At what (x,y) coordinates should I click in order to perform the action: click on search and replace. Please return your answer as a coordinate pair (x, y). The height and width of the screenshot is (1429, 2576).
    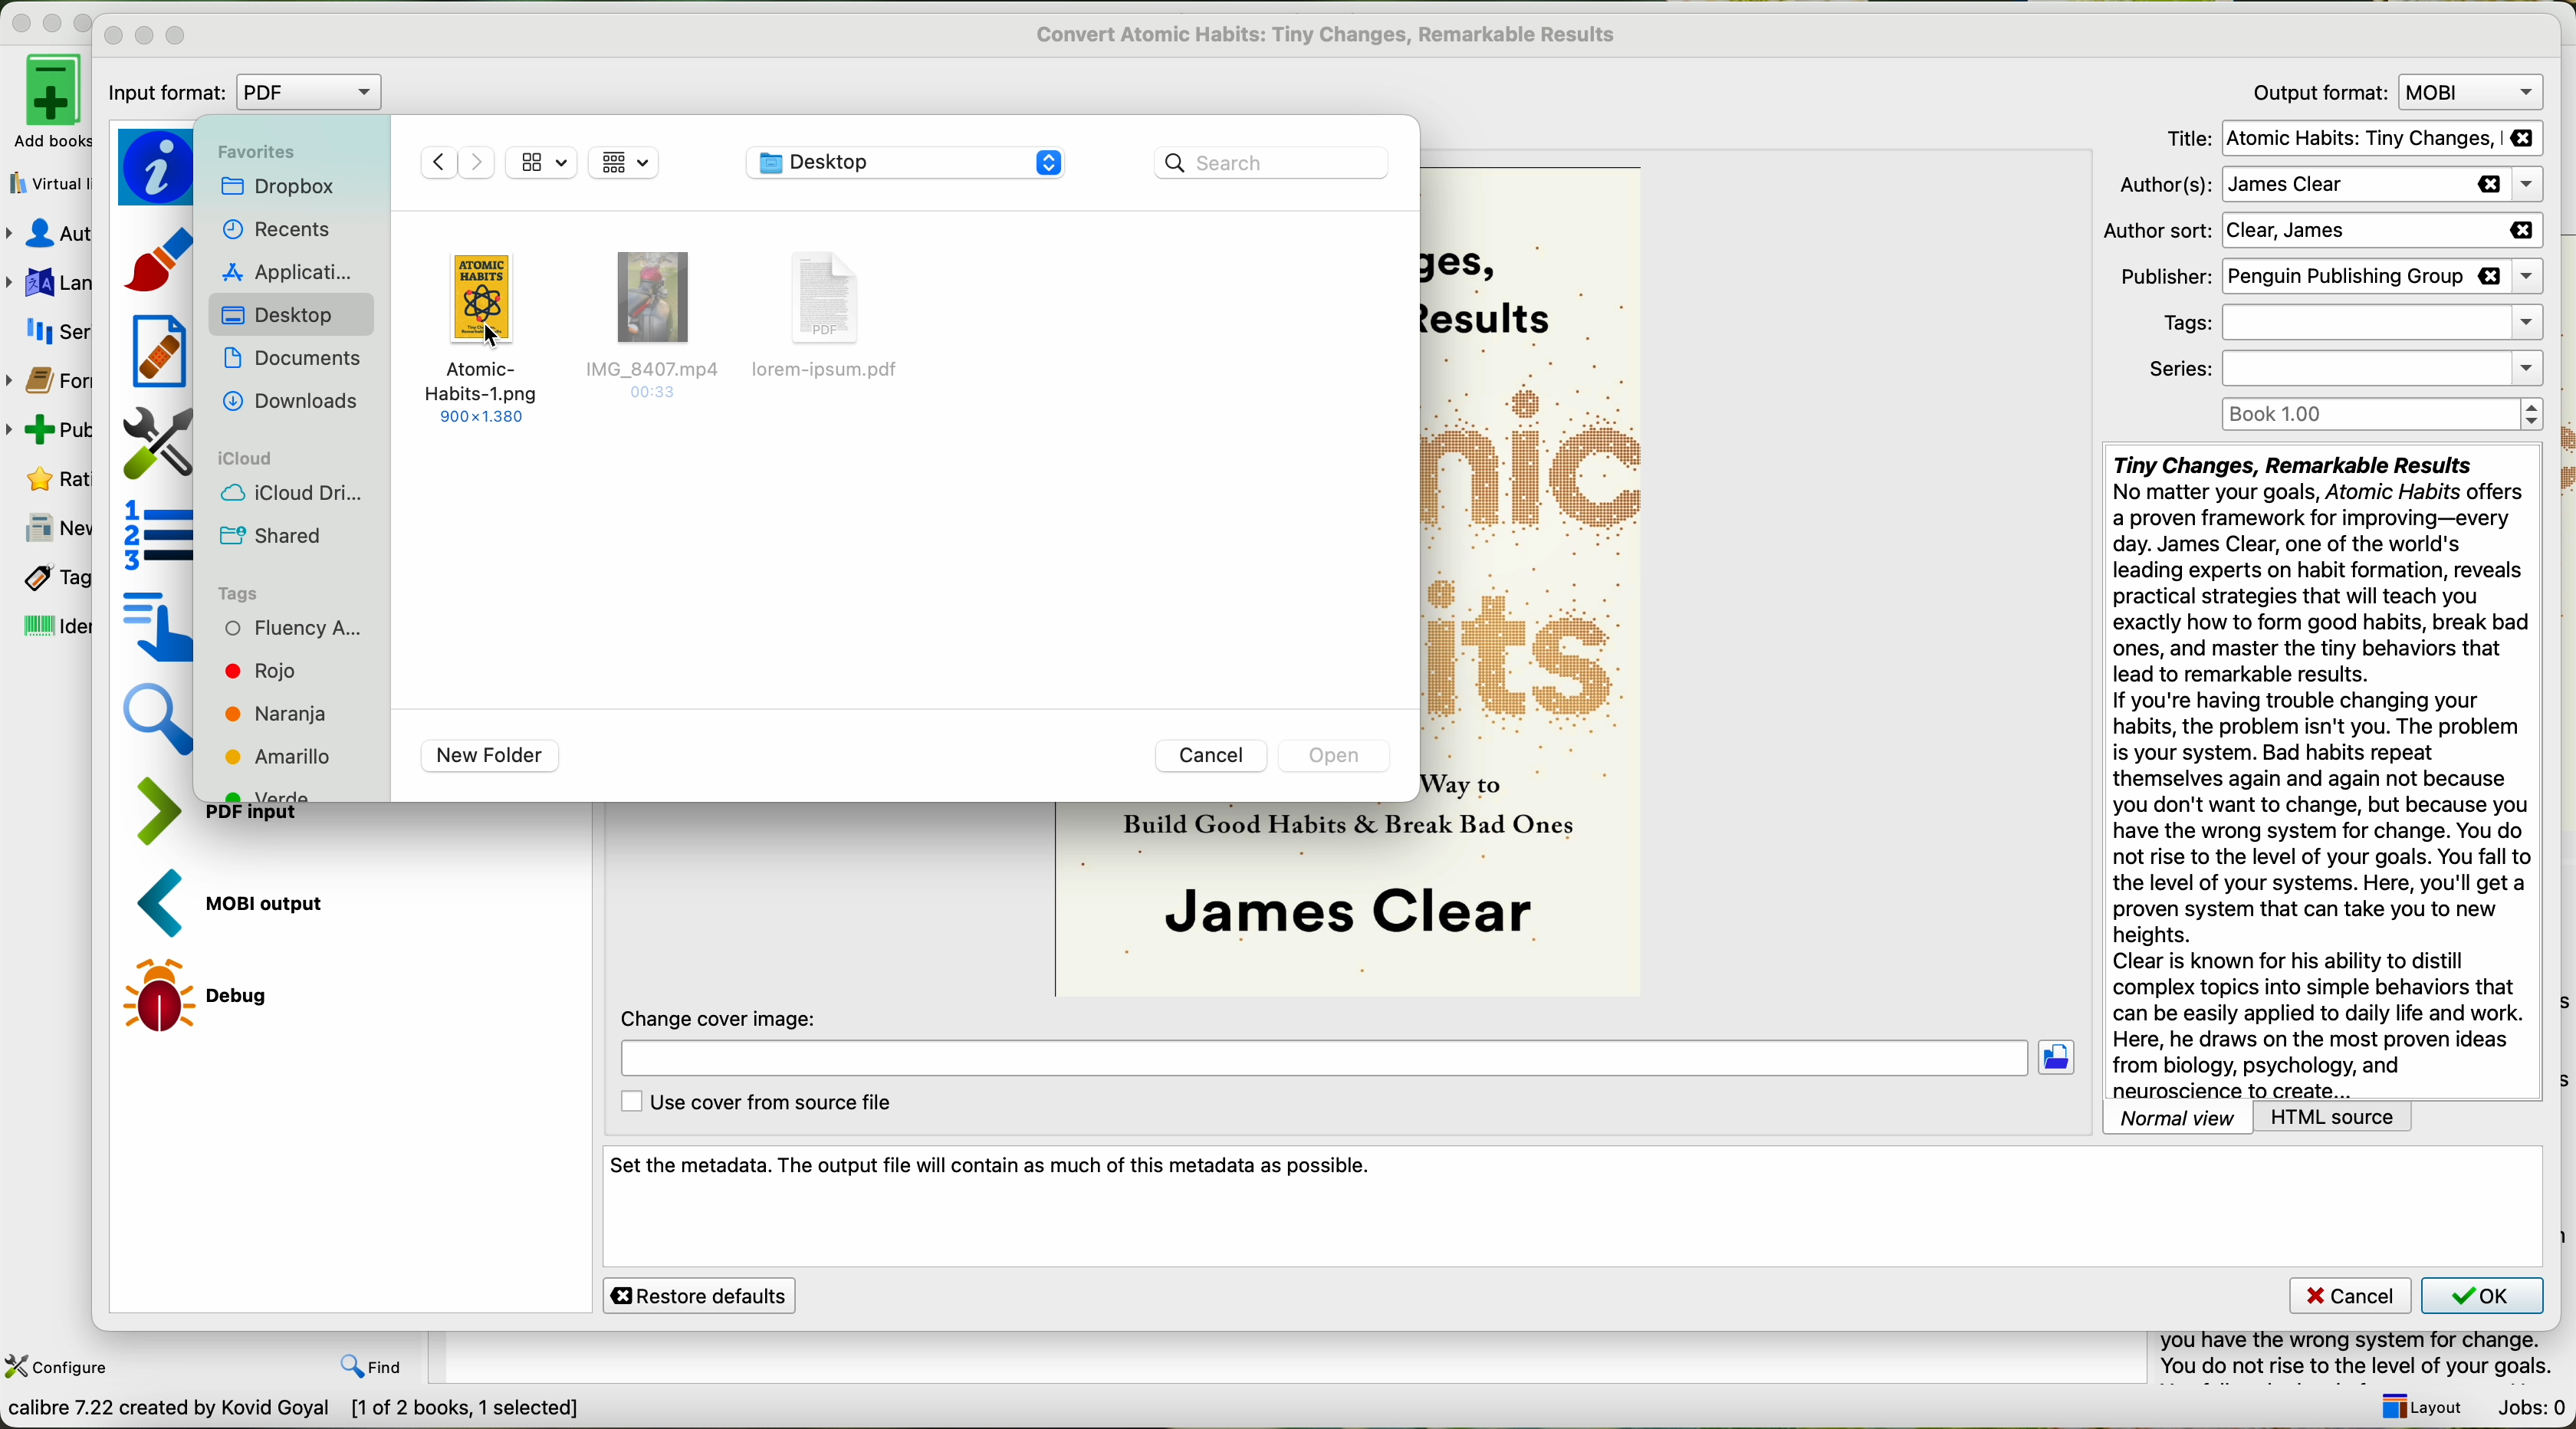
    Looking at the image, I should click on (162, 724).